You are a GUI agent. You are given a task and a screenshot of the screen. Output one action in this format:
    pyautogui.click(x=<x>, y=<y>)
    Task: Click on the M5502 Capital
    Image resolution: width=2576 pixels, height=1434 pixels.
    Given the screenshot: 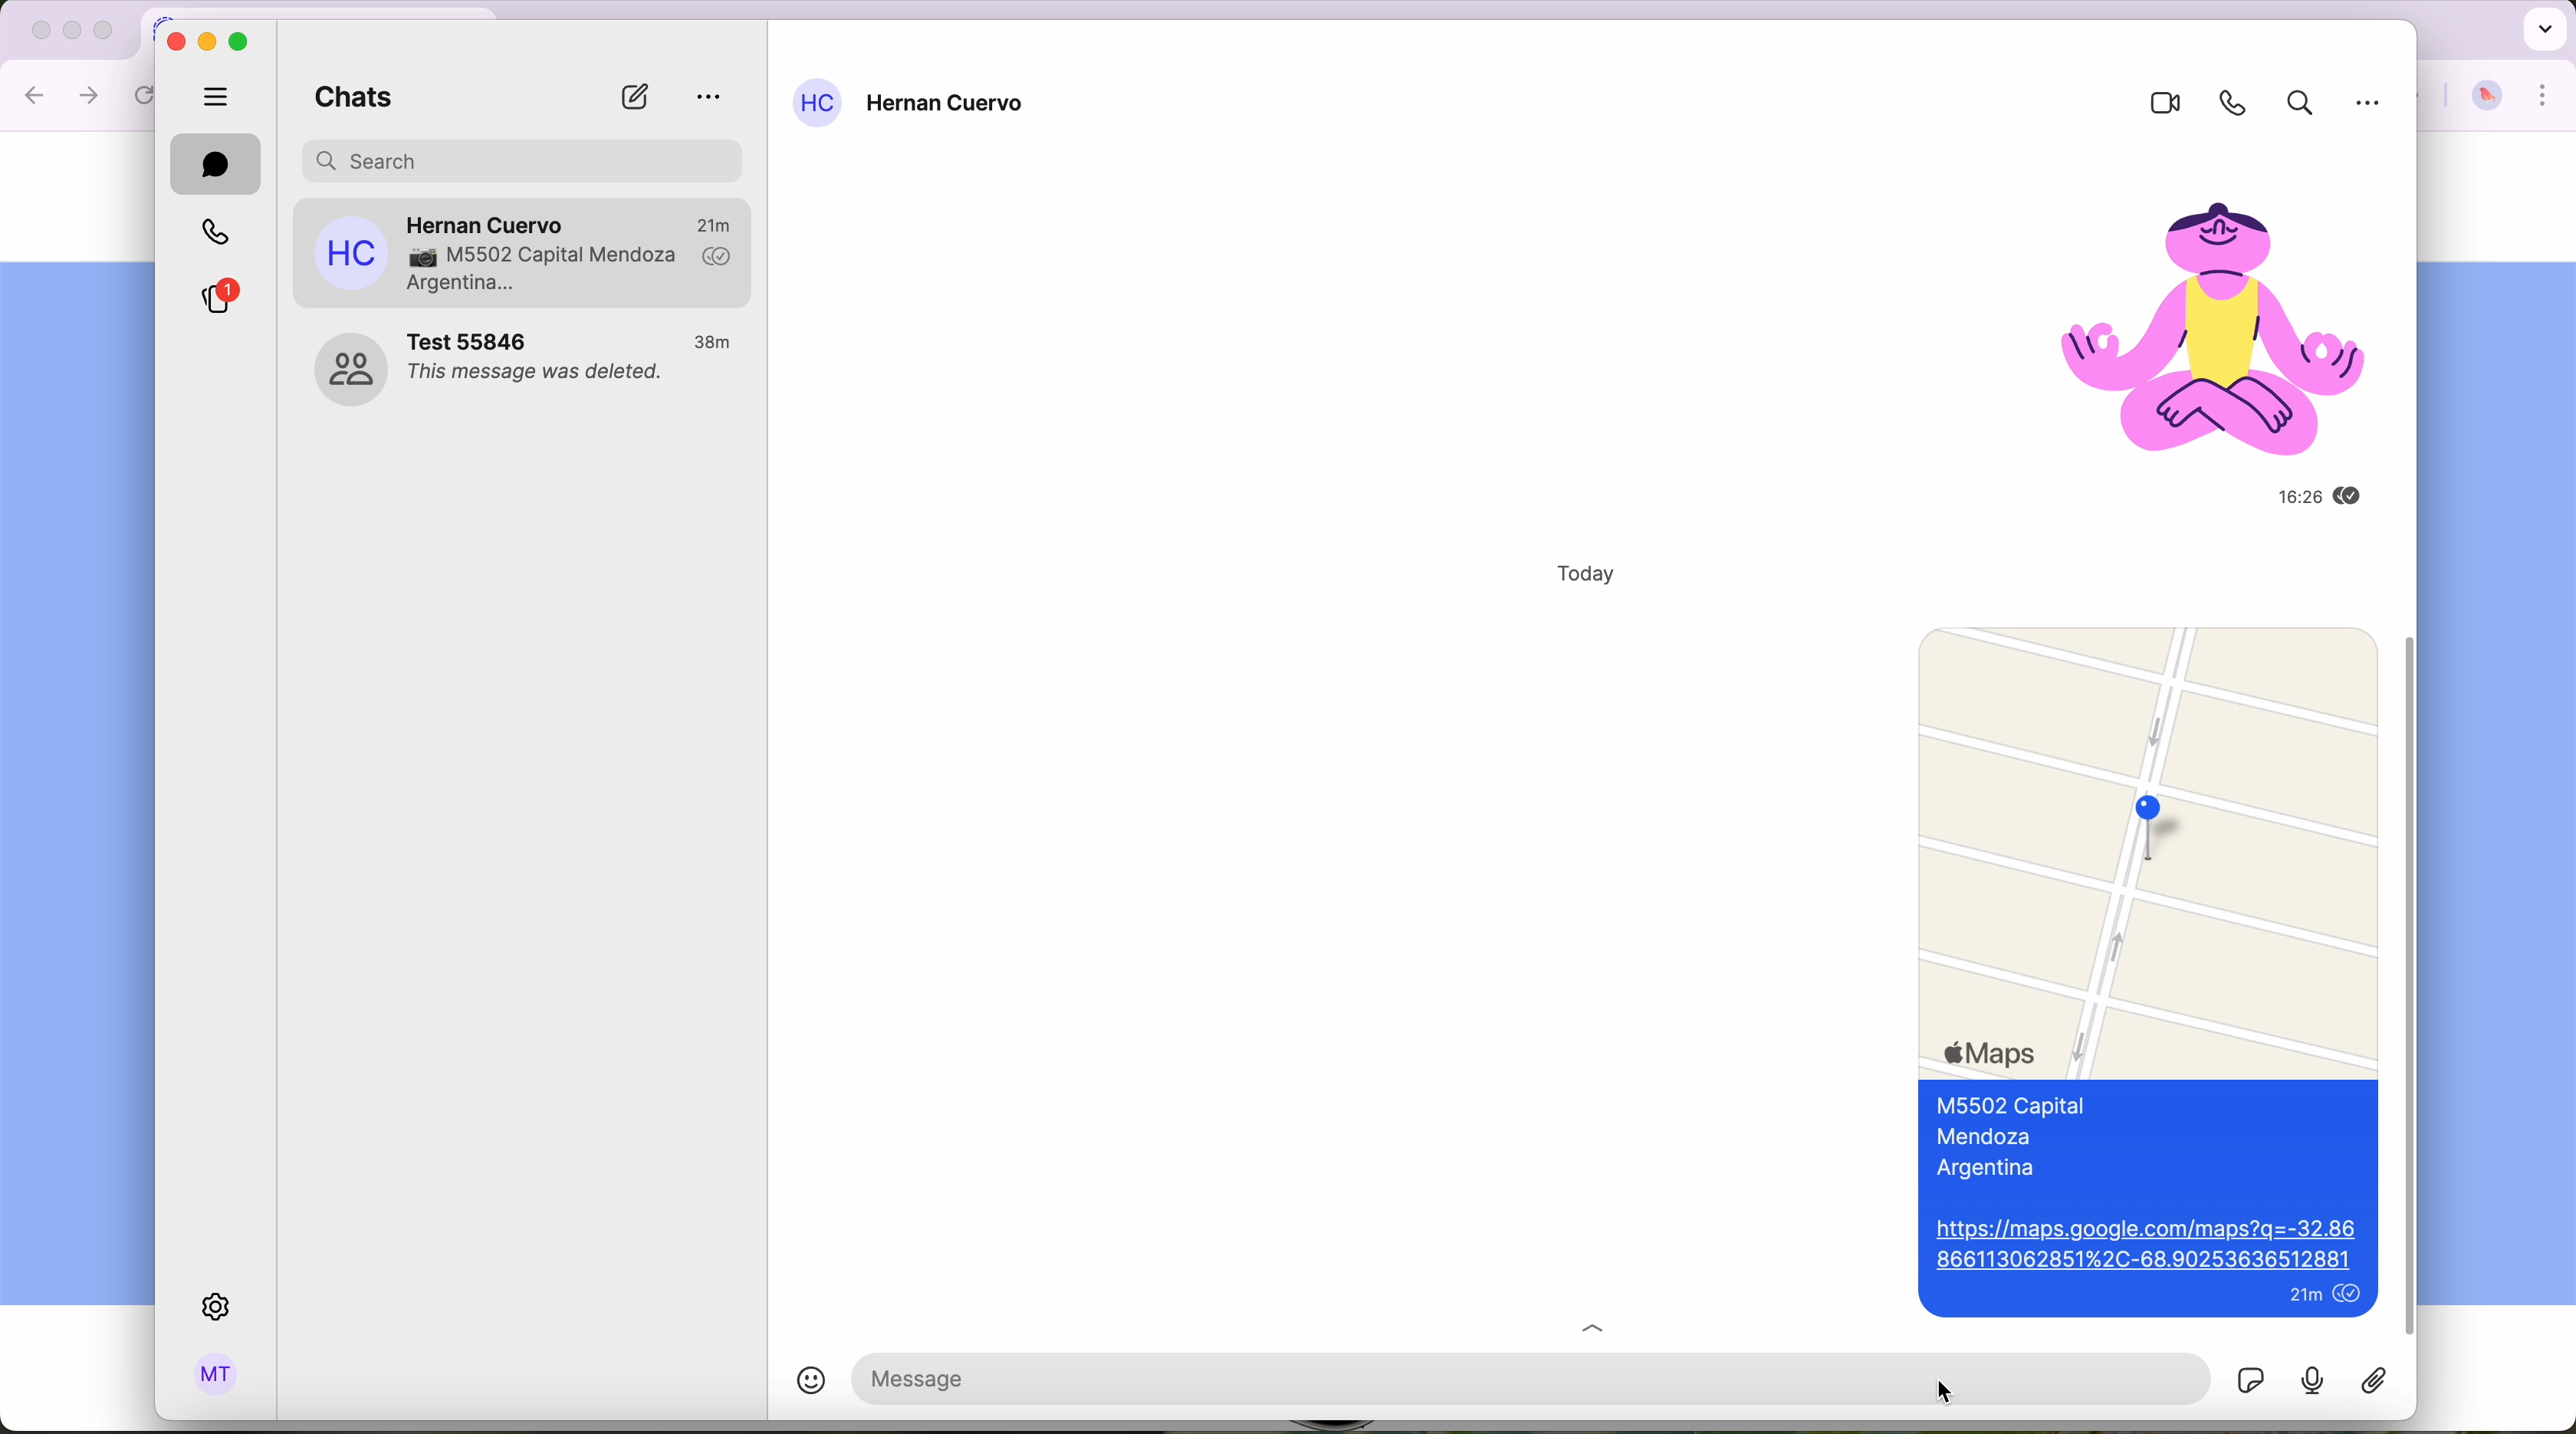 What is the action you would take?
    pyautogui.click(x=2011, y=1107)
    